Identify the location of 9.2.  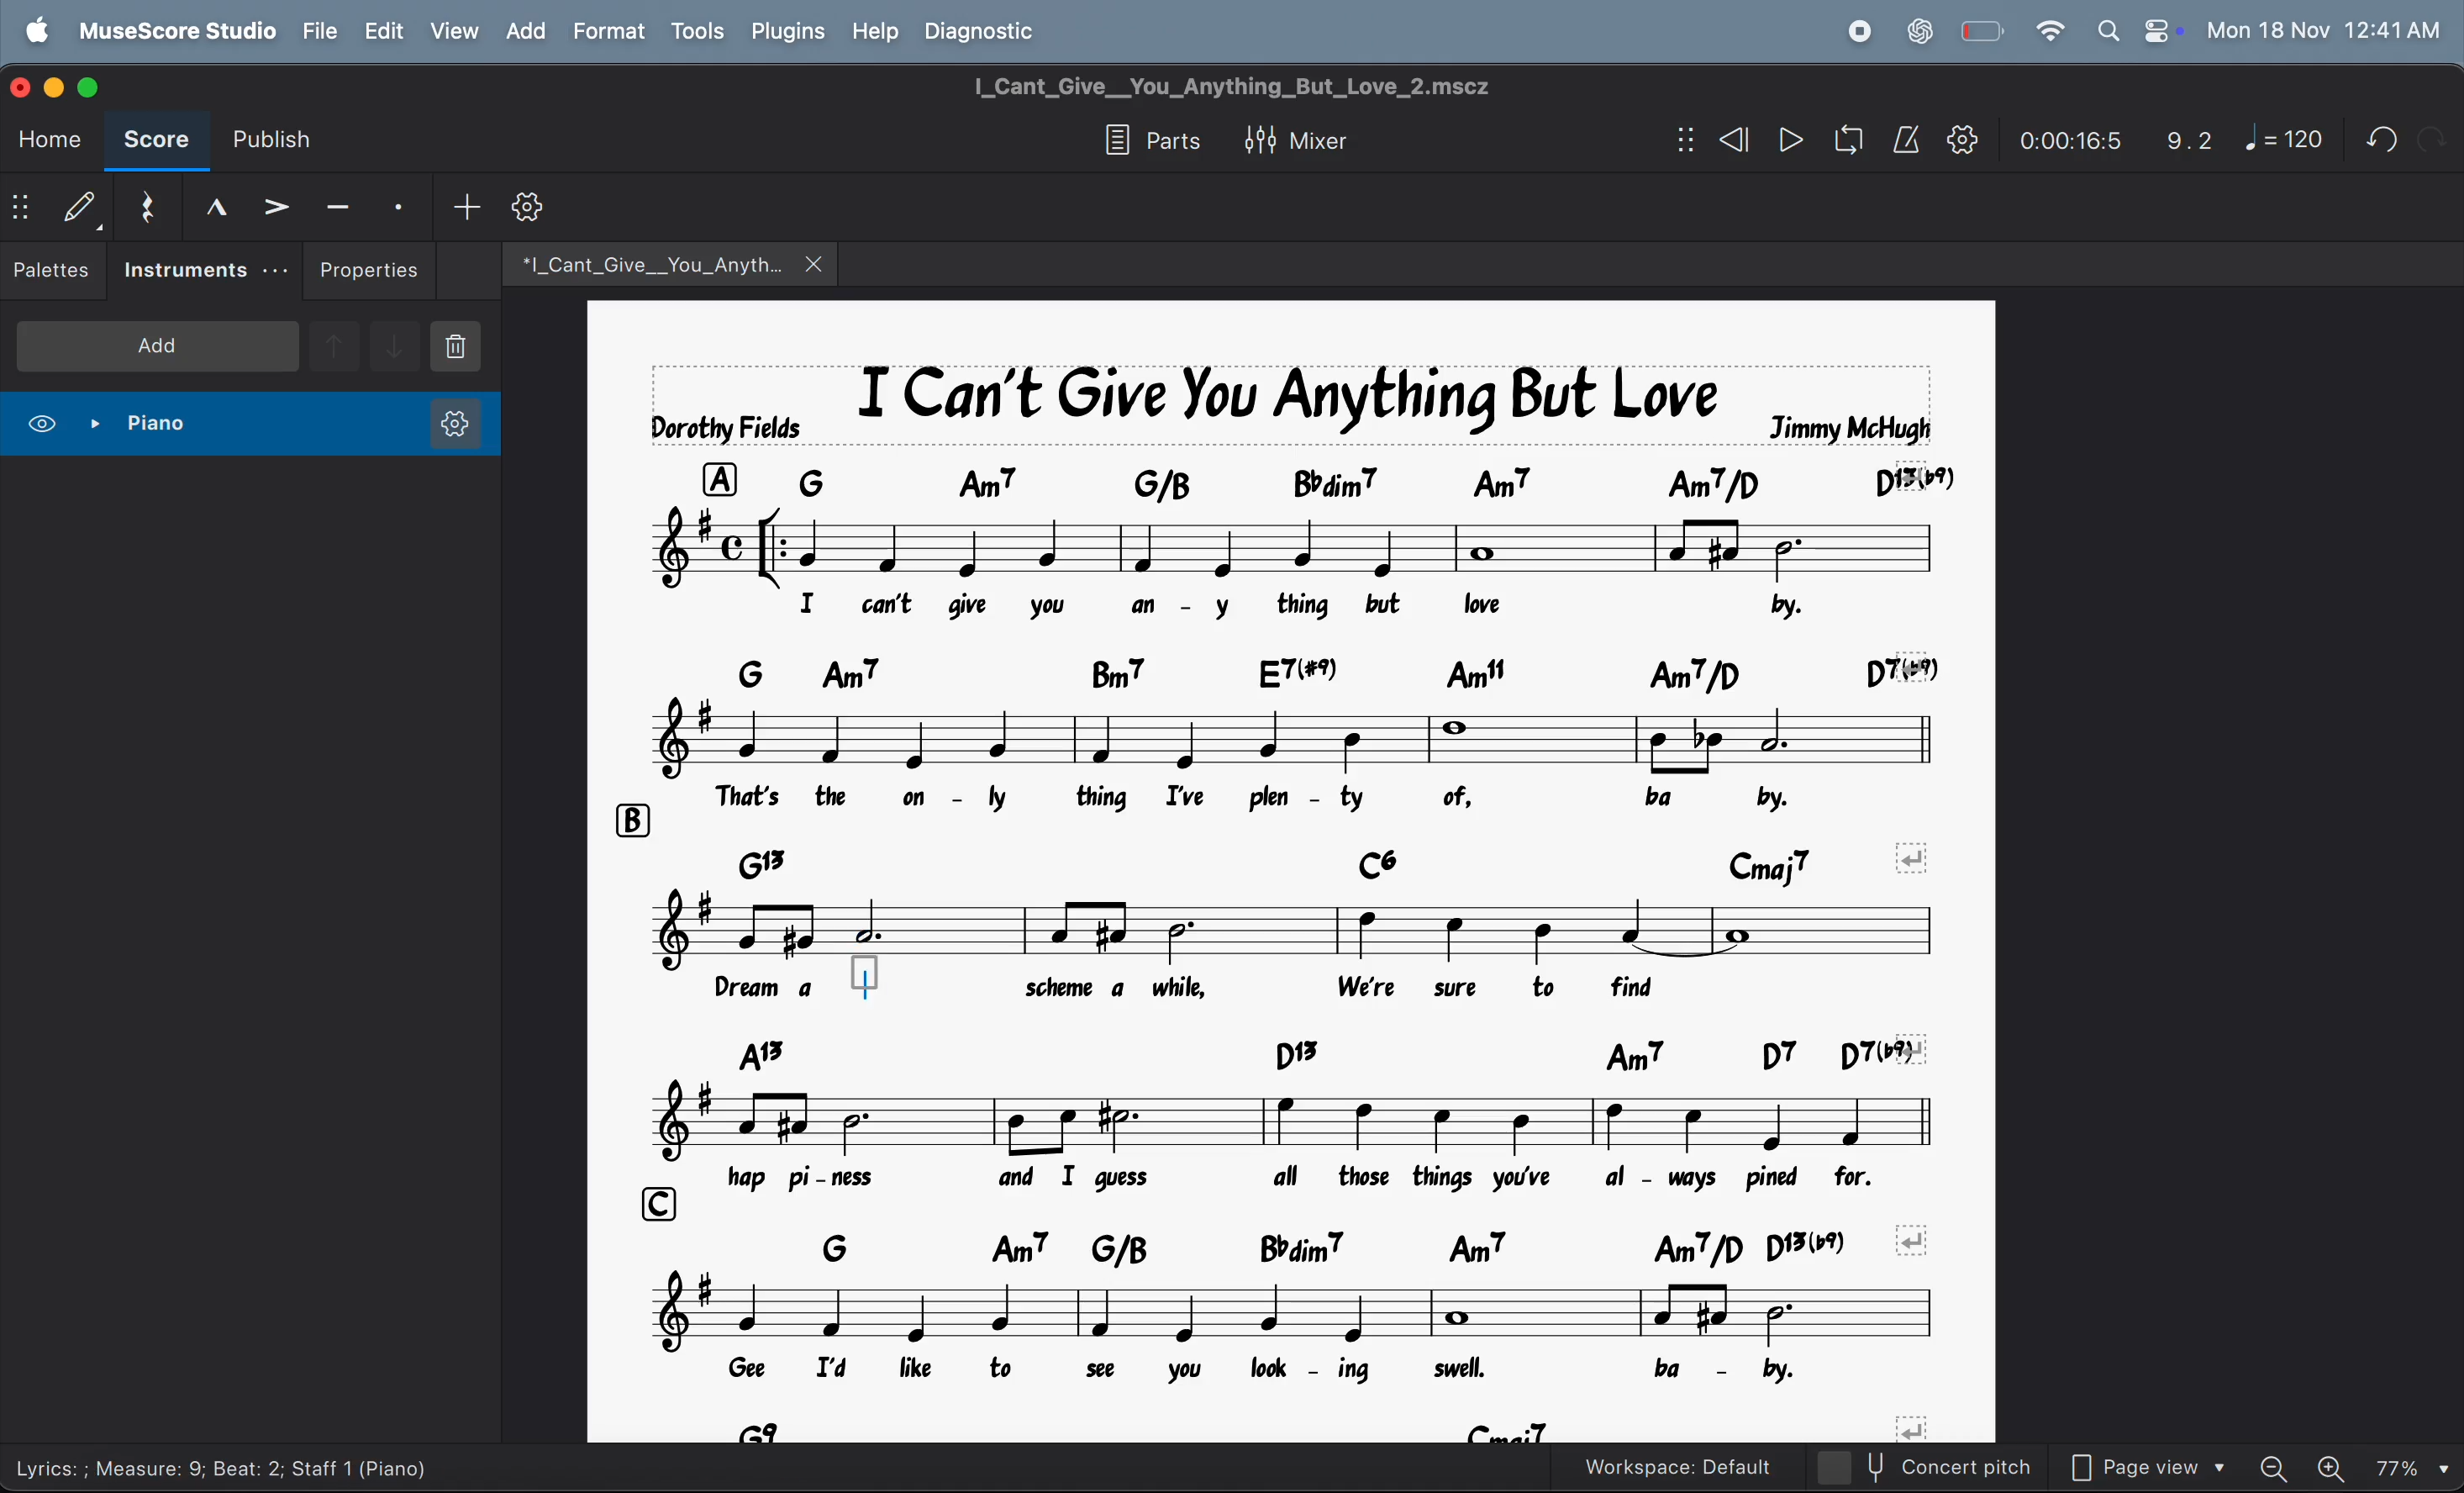
(2180, 141).